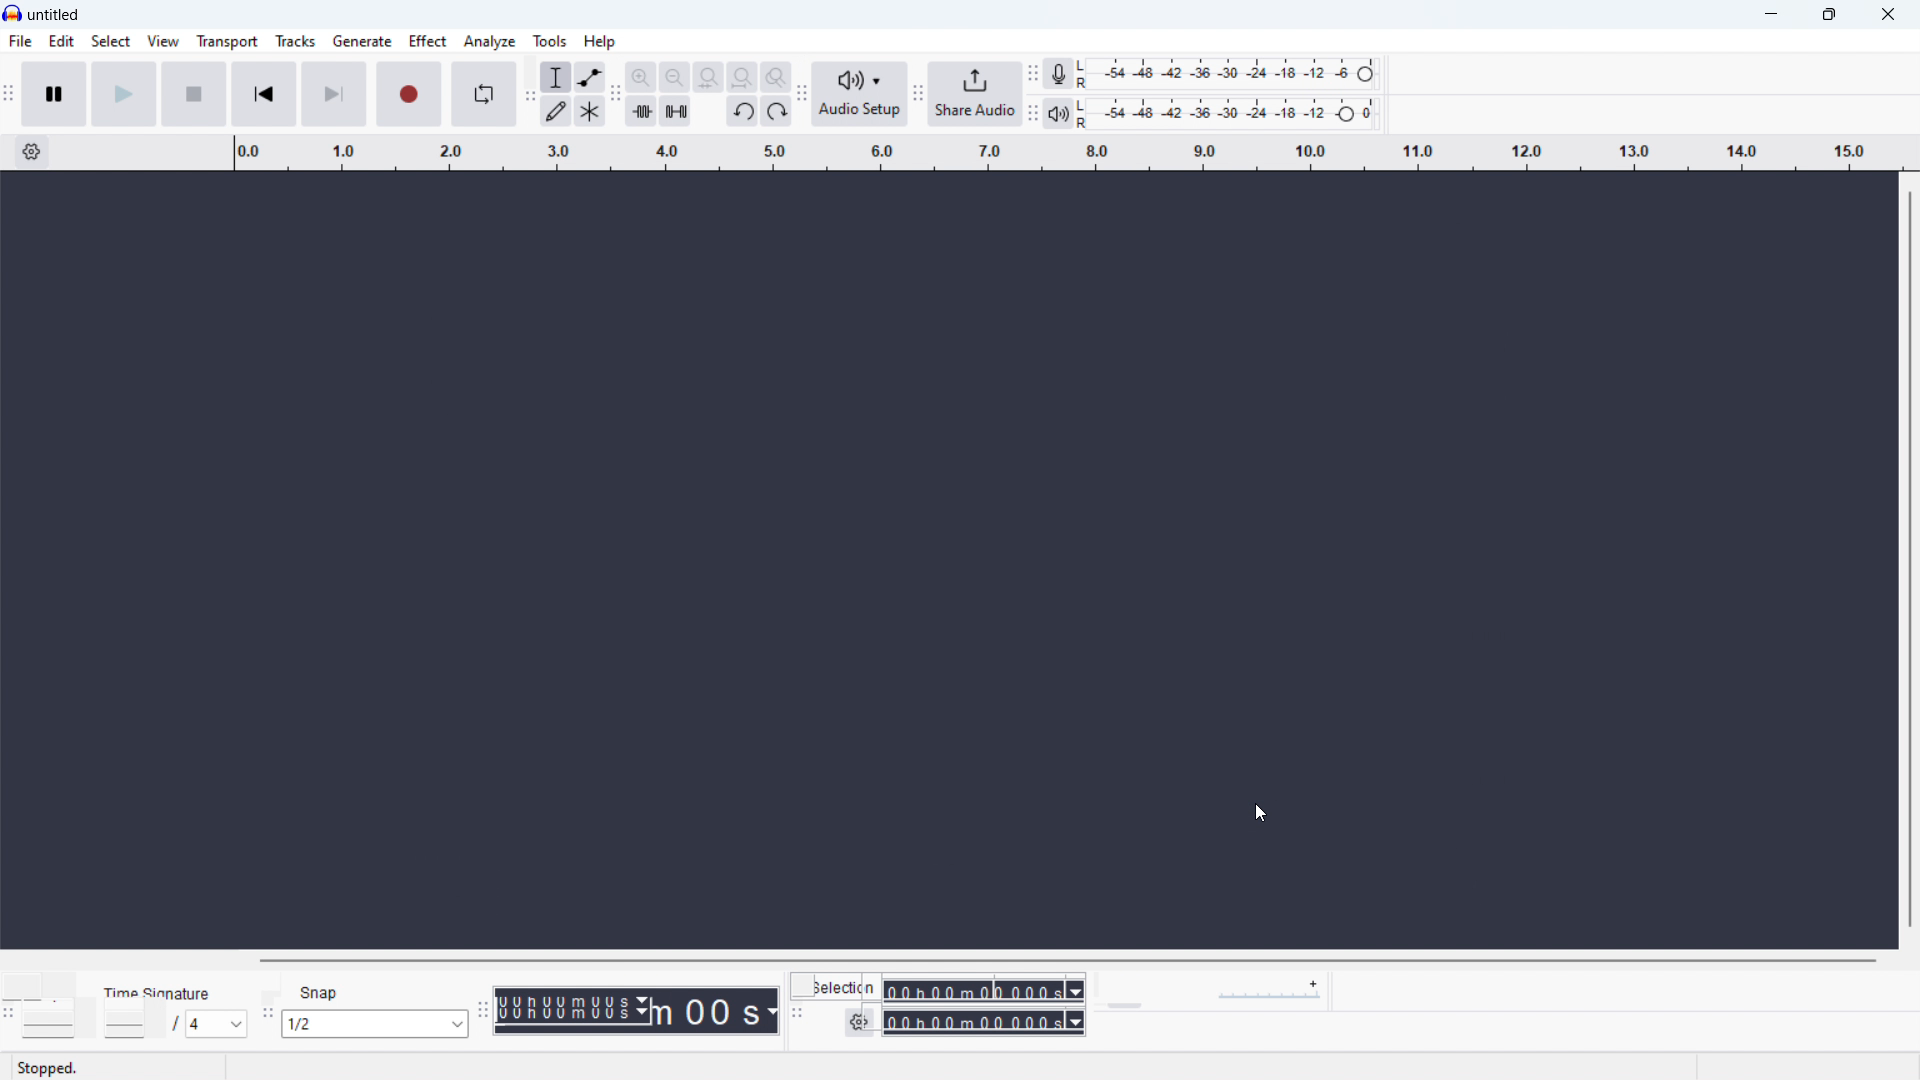  I want to click on record, so click(410, 95).